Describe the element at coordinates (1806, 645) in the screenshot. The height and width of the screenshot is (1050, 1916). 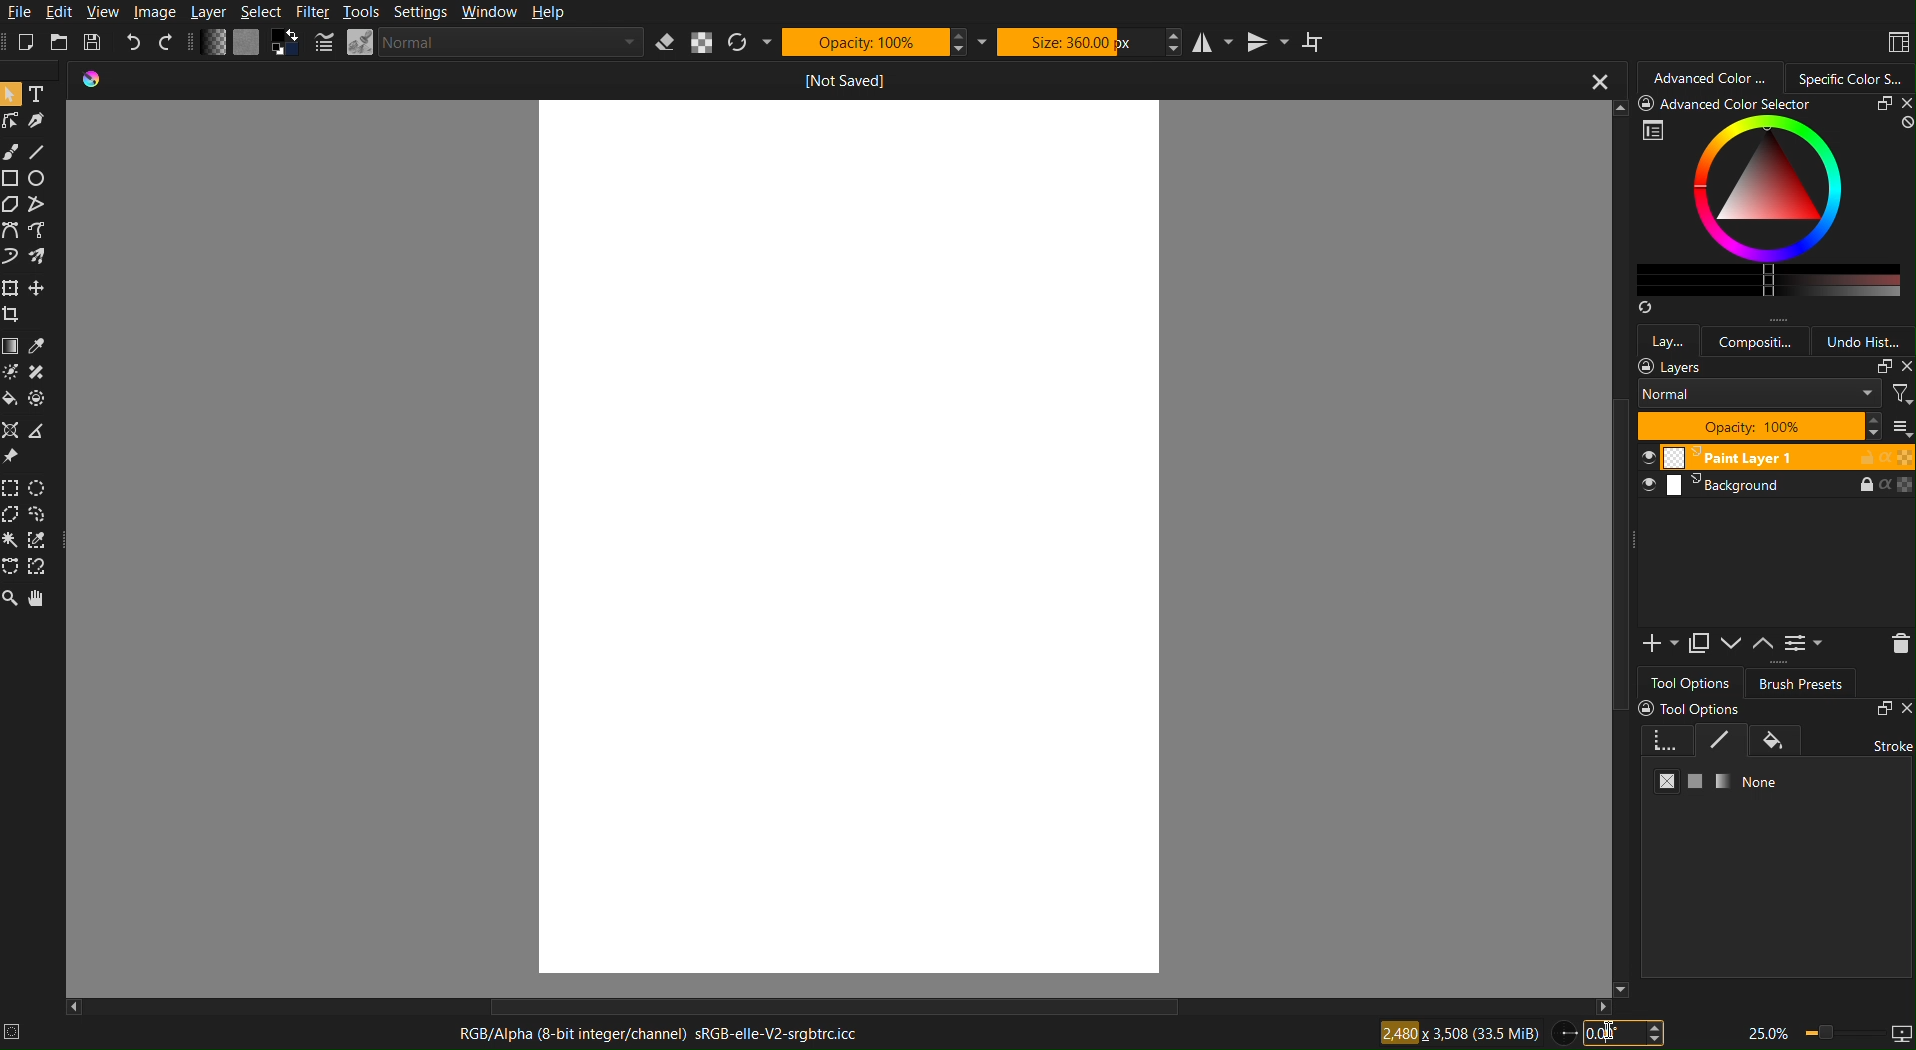
I see `Settings` at that location.